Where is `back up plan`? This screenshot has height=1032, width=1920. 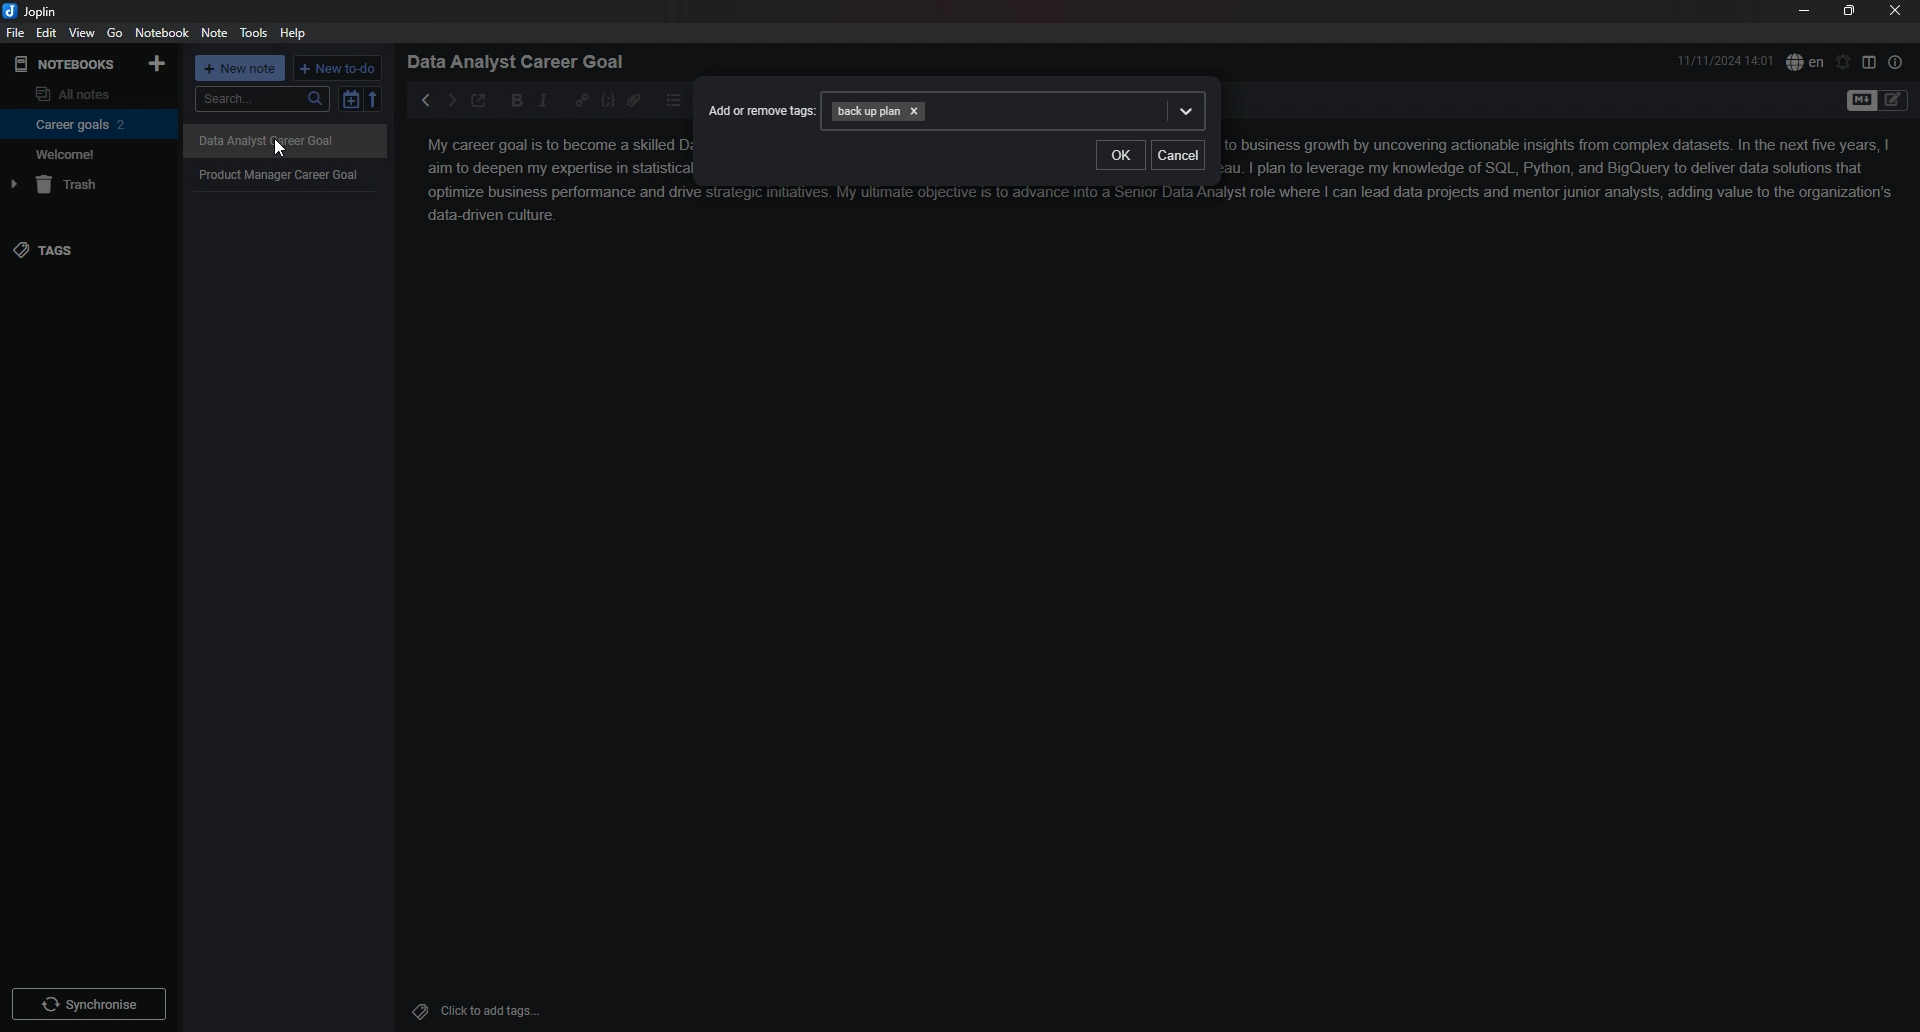 back up plan is located at coordinates (1014, 111).